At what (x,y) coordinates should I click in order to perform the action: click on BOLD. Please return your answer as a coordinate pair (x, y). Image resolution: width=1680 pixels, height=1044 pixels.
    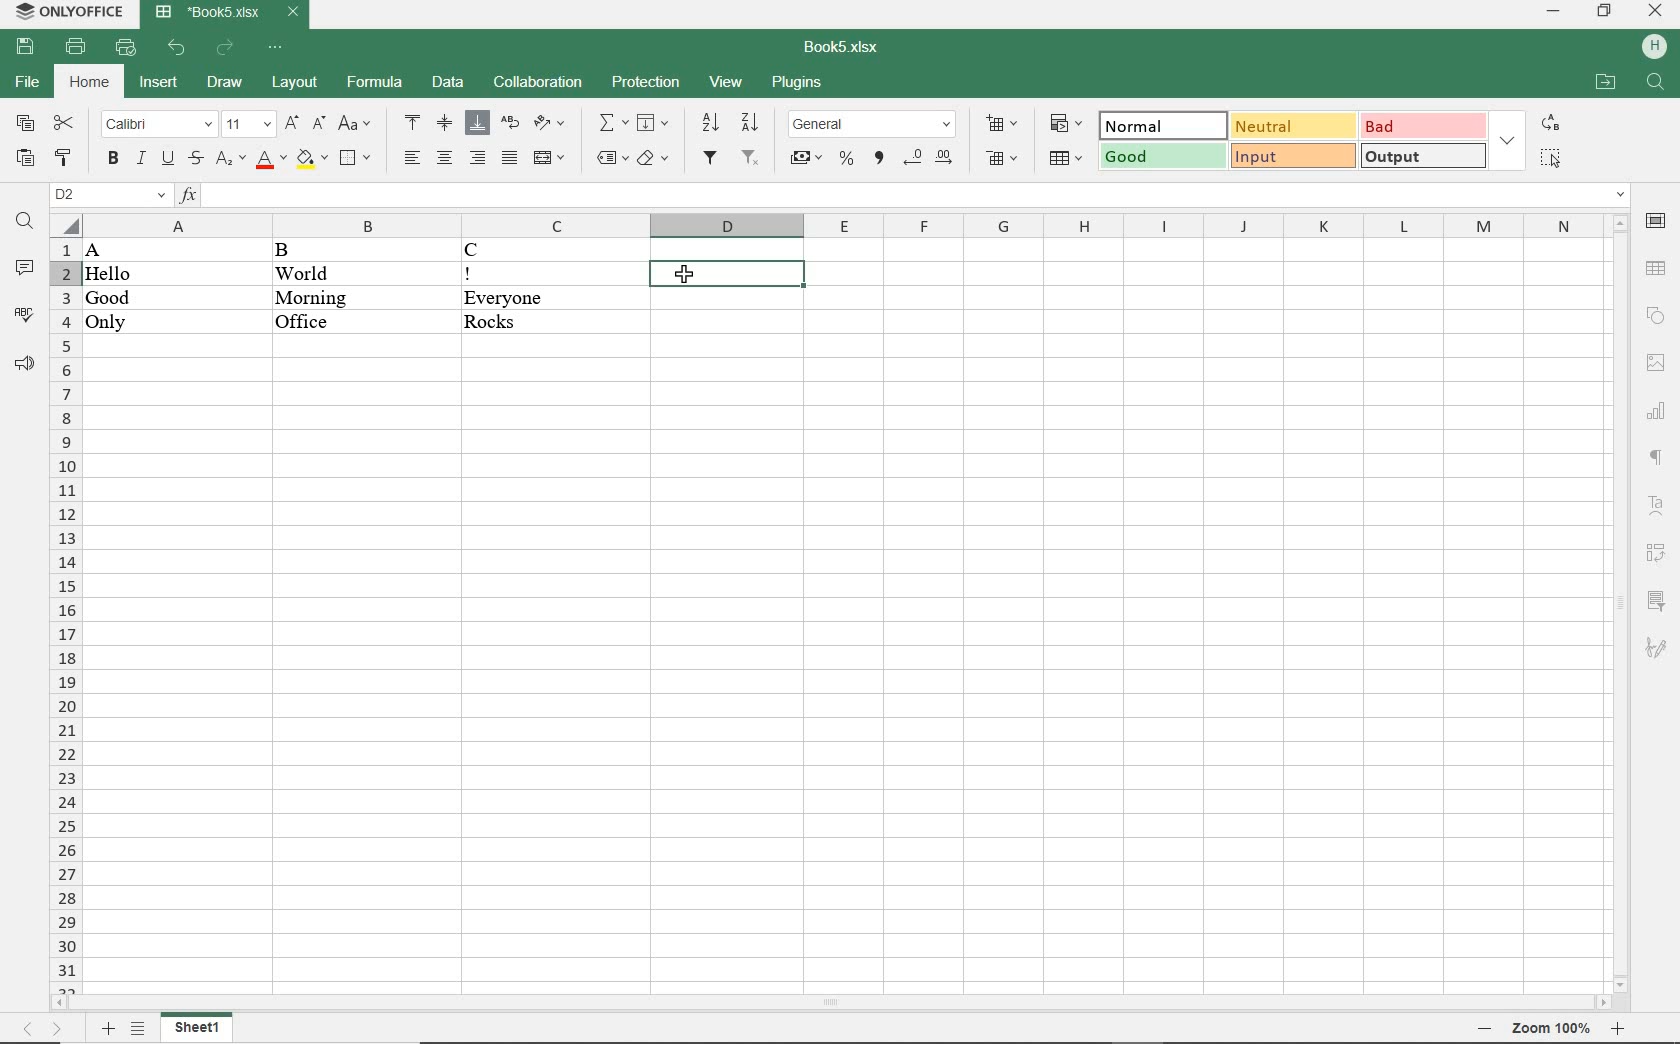
    Looking at the image, I should click on (113, 161).